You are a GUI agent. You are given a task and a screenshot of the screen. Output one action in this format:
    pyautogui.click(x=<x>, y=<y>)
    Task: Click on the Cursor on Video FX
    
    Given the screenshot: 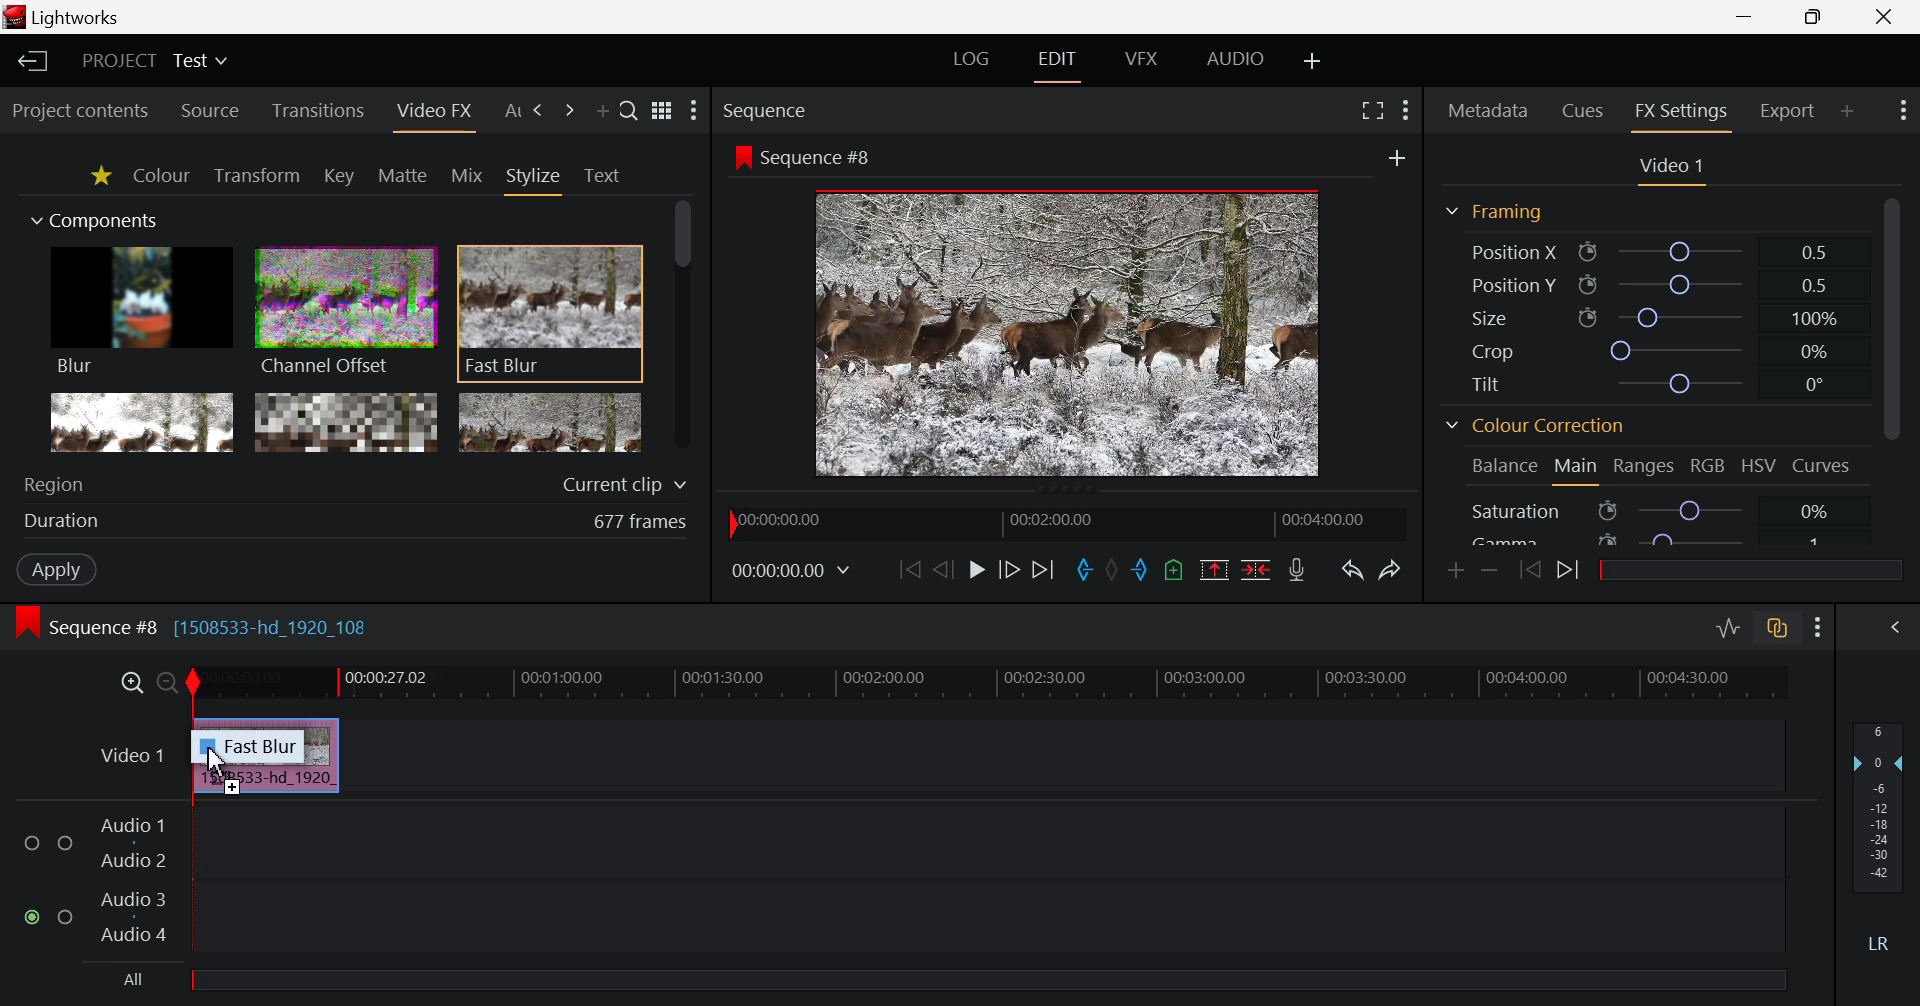 What is the action you would take?
    pyautogui.click(x=444, y=112)
    